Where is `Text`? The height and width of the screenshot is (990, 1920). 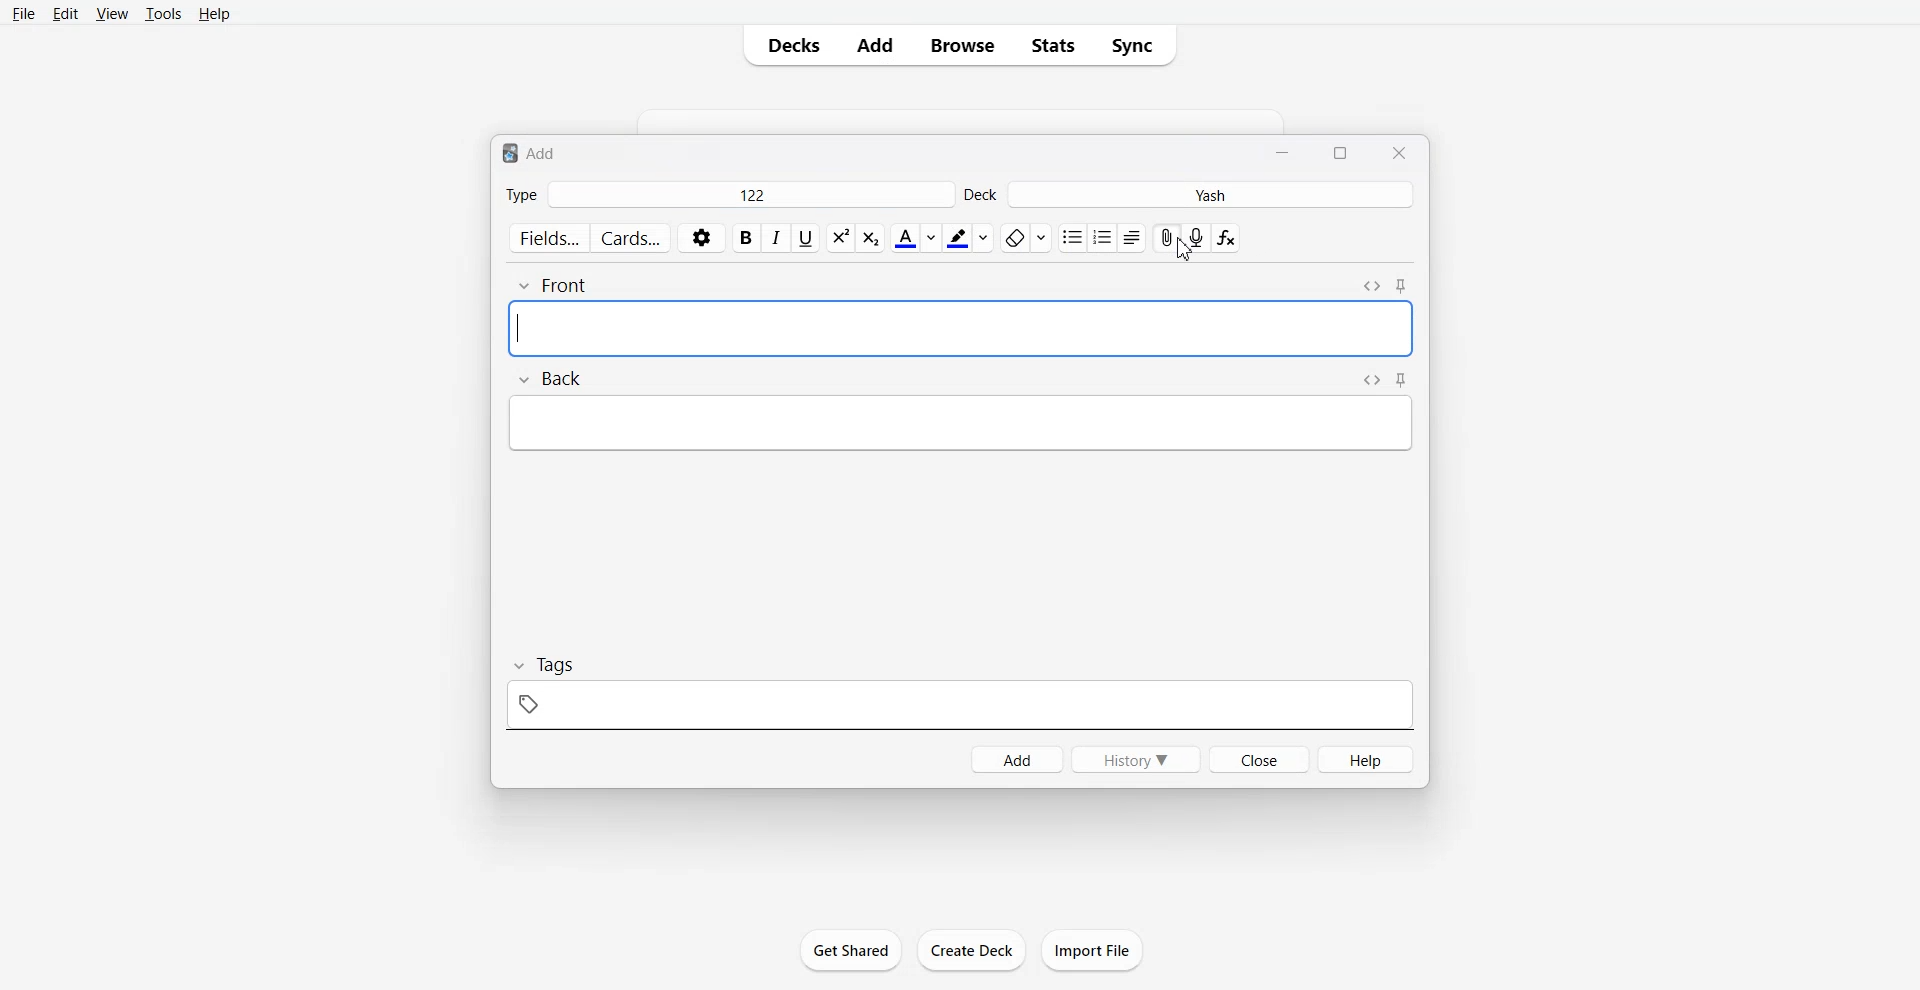
Text is located at coordinates (533, 151).